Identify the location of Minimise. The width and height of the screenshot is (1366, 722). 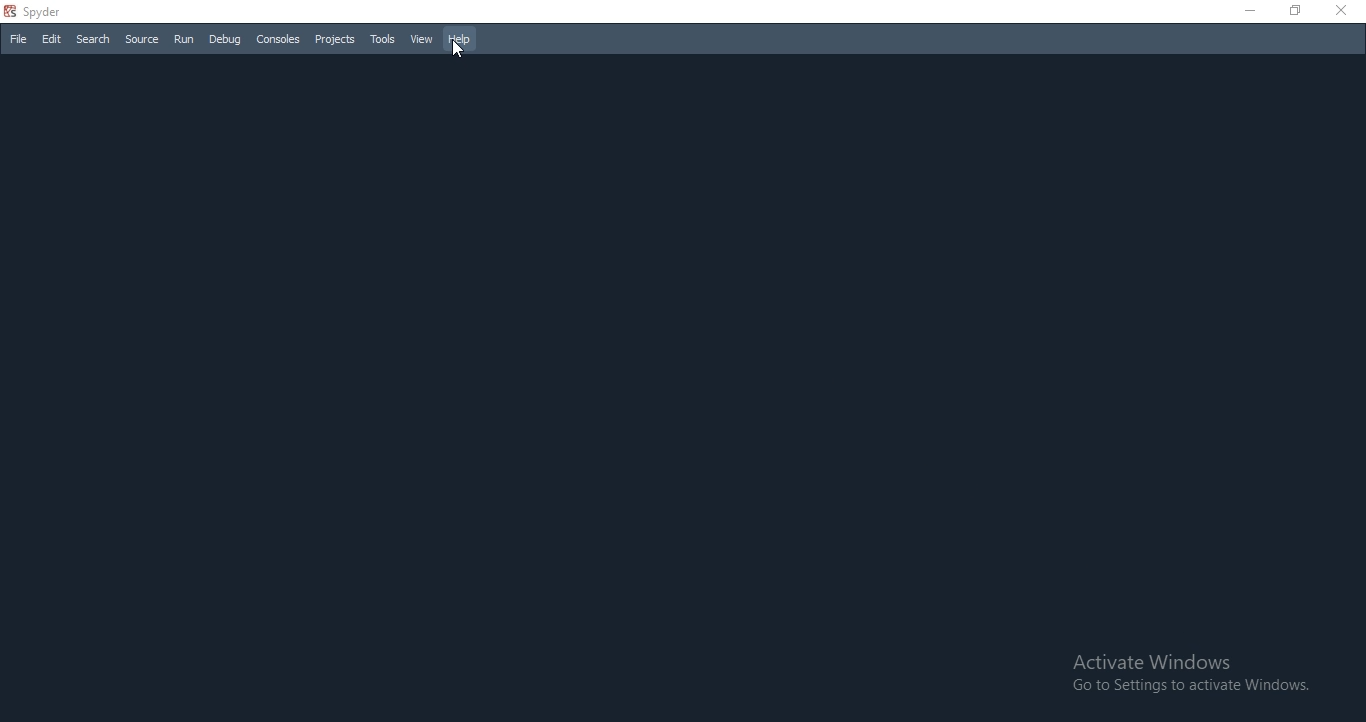
(1247, 13).